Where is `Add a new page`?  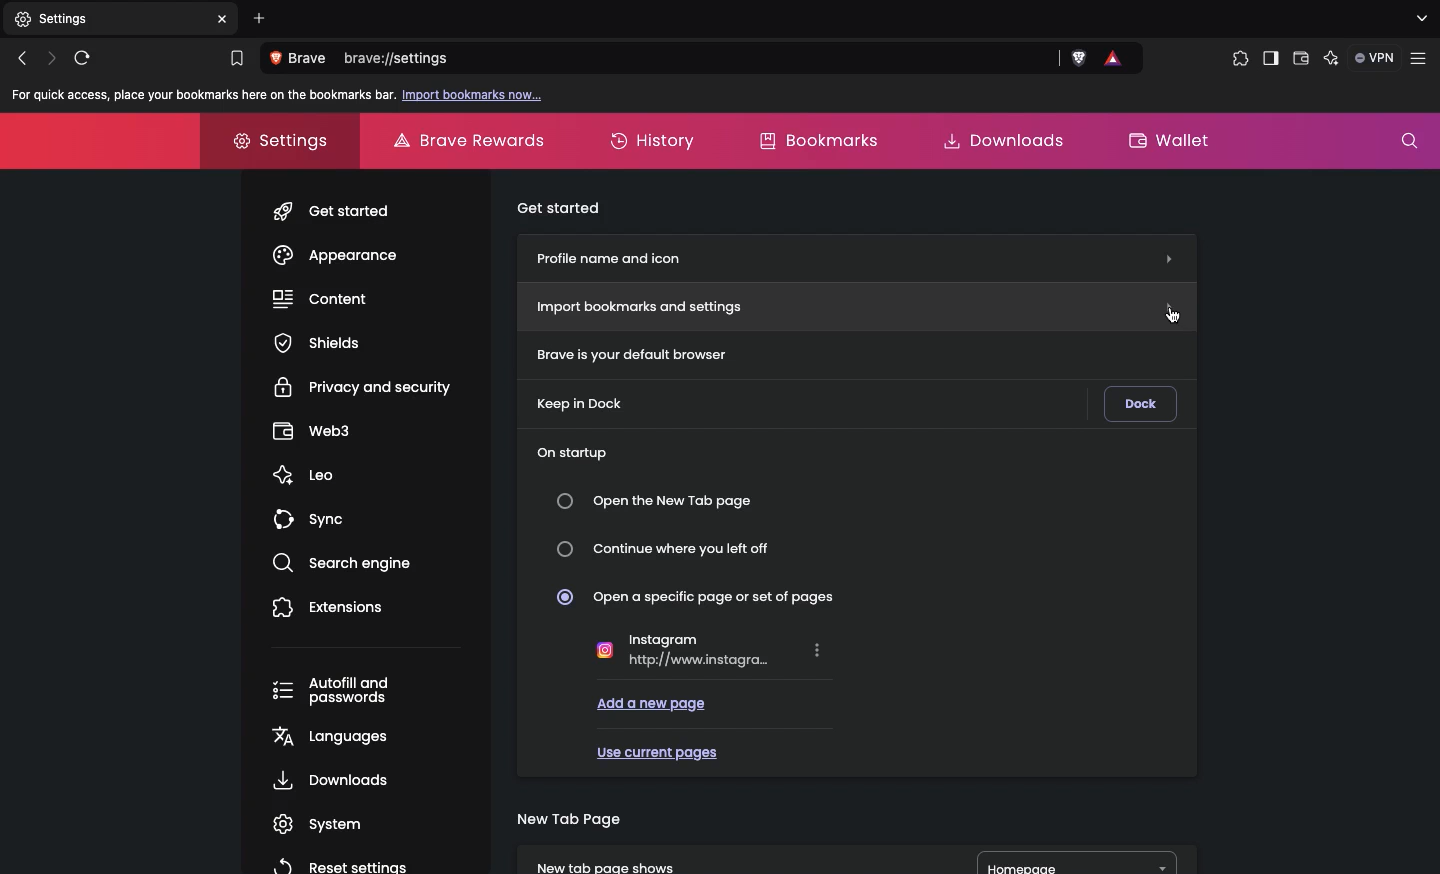
Add a new page is located at coordinates (652, 702).